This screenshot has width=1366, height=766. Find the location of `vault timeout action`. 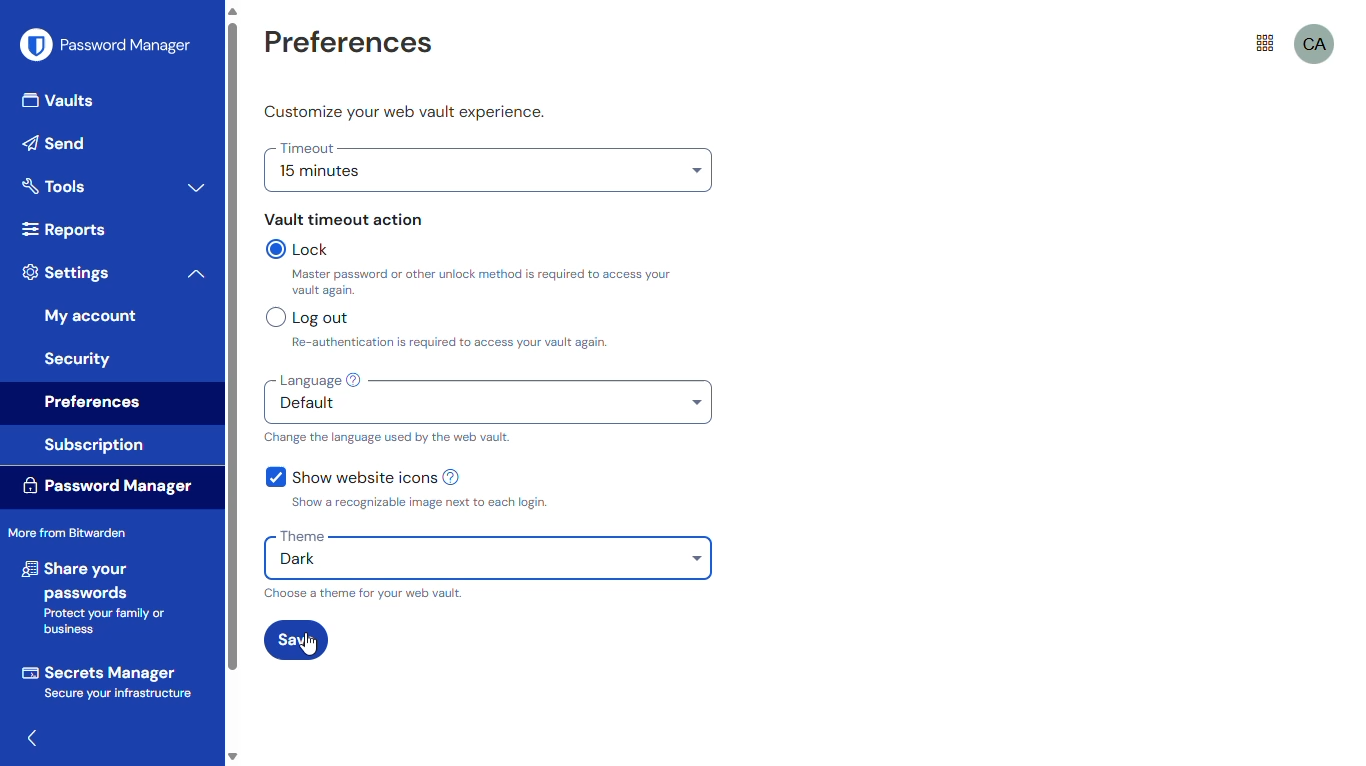

vault timeout action is located at coordinates (344, 219).